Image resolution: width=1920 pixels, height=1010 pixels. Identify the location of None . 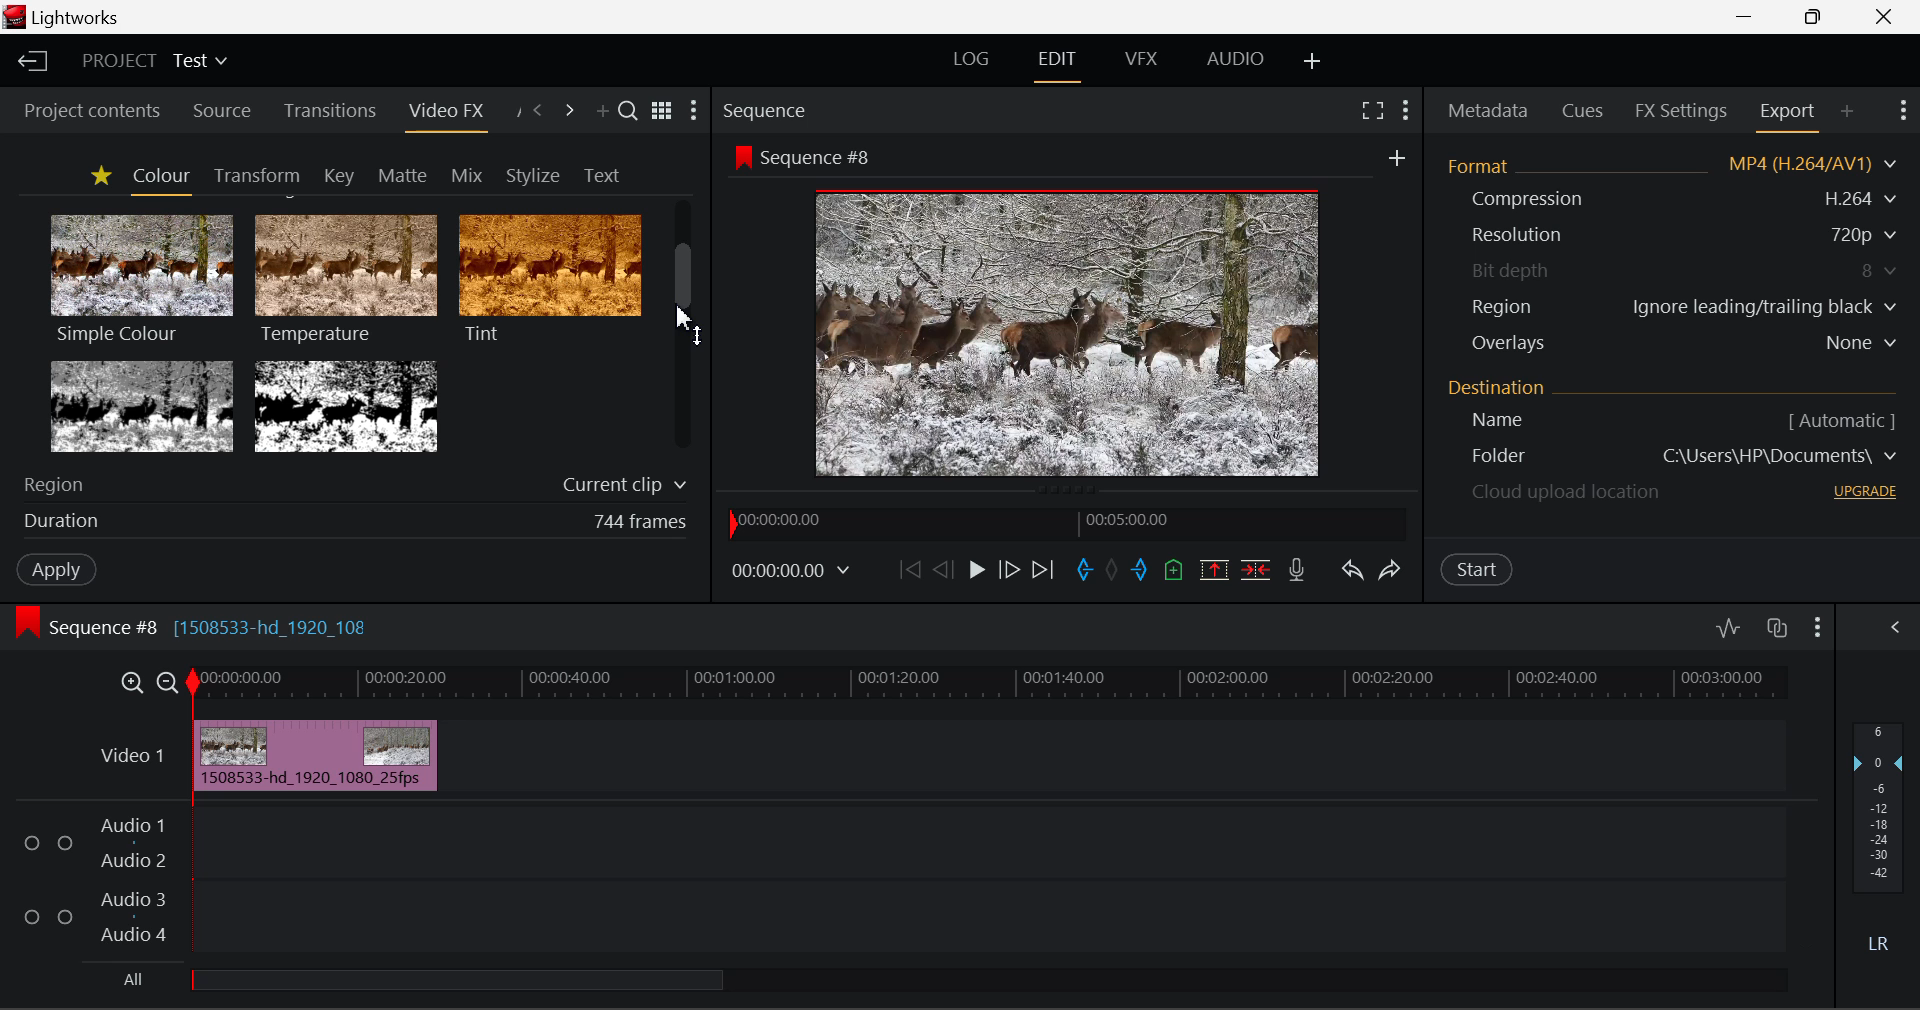
(1863, 343).